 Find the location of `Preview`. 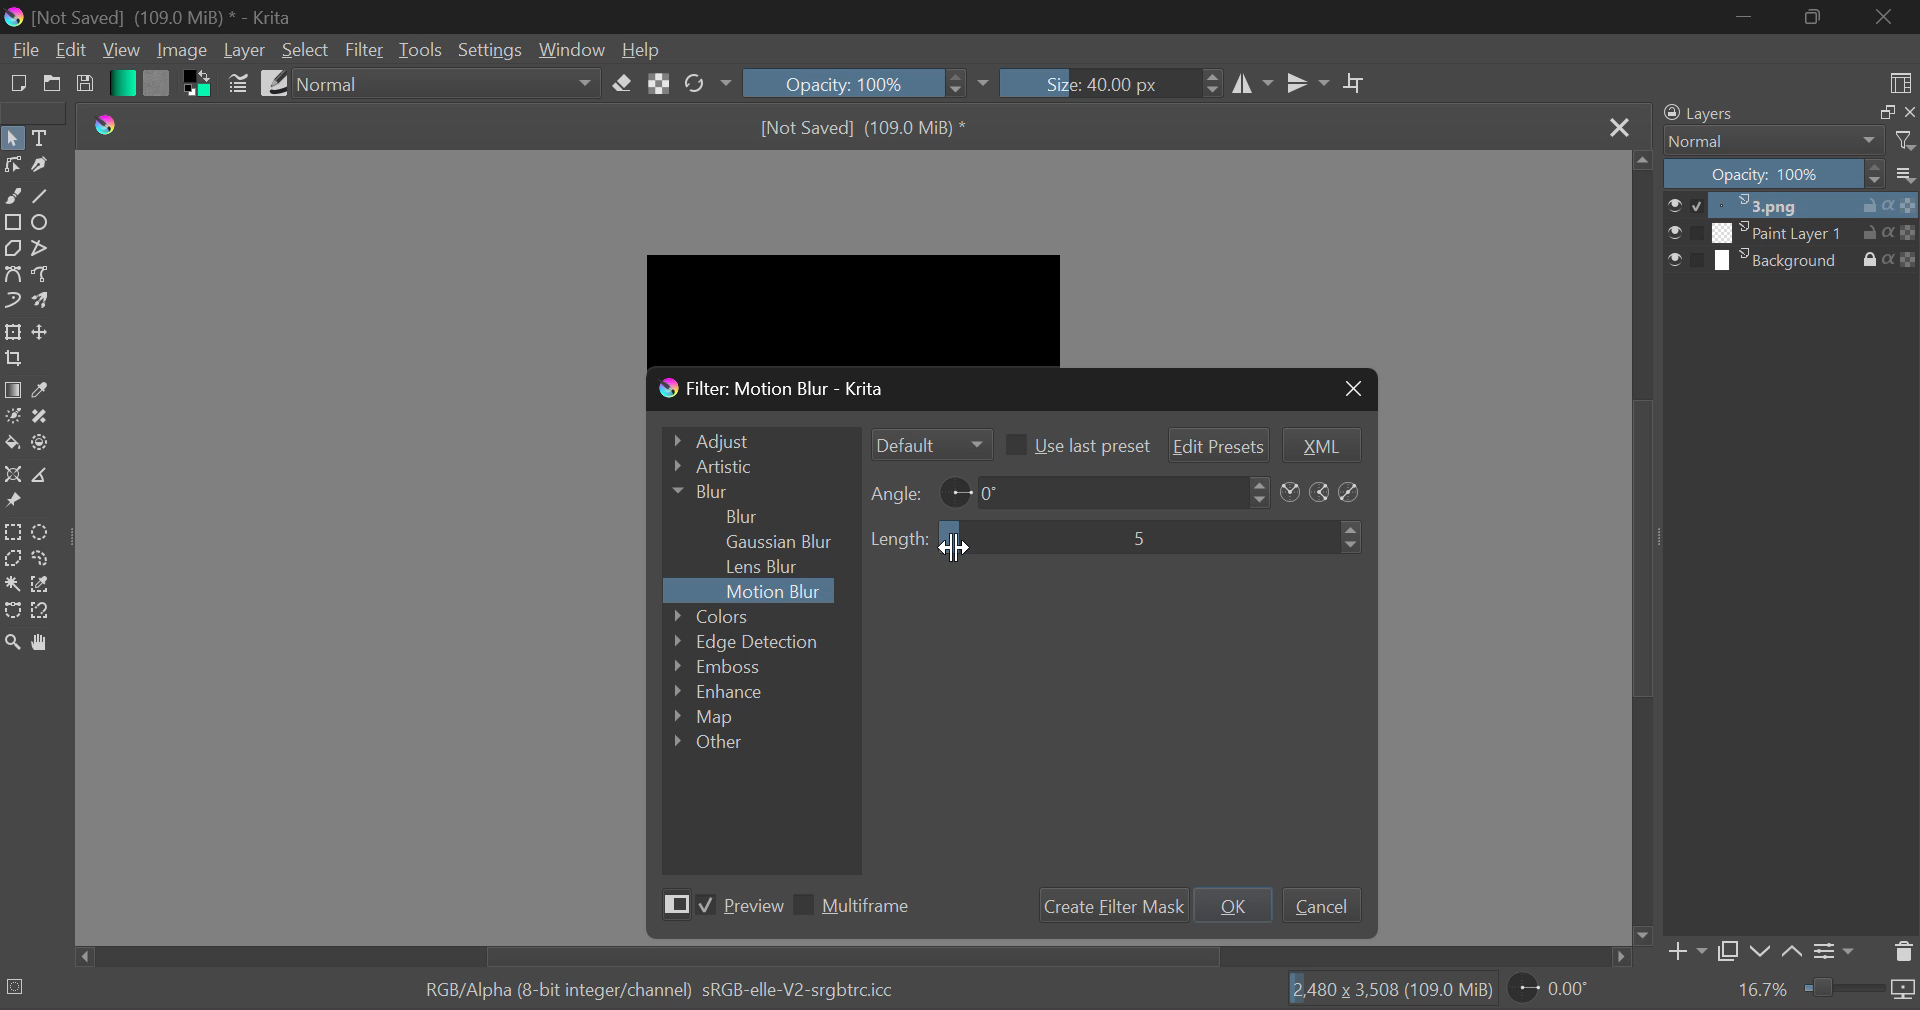

Preview is located at coordinates (718, 908).